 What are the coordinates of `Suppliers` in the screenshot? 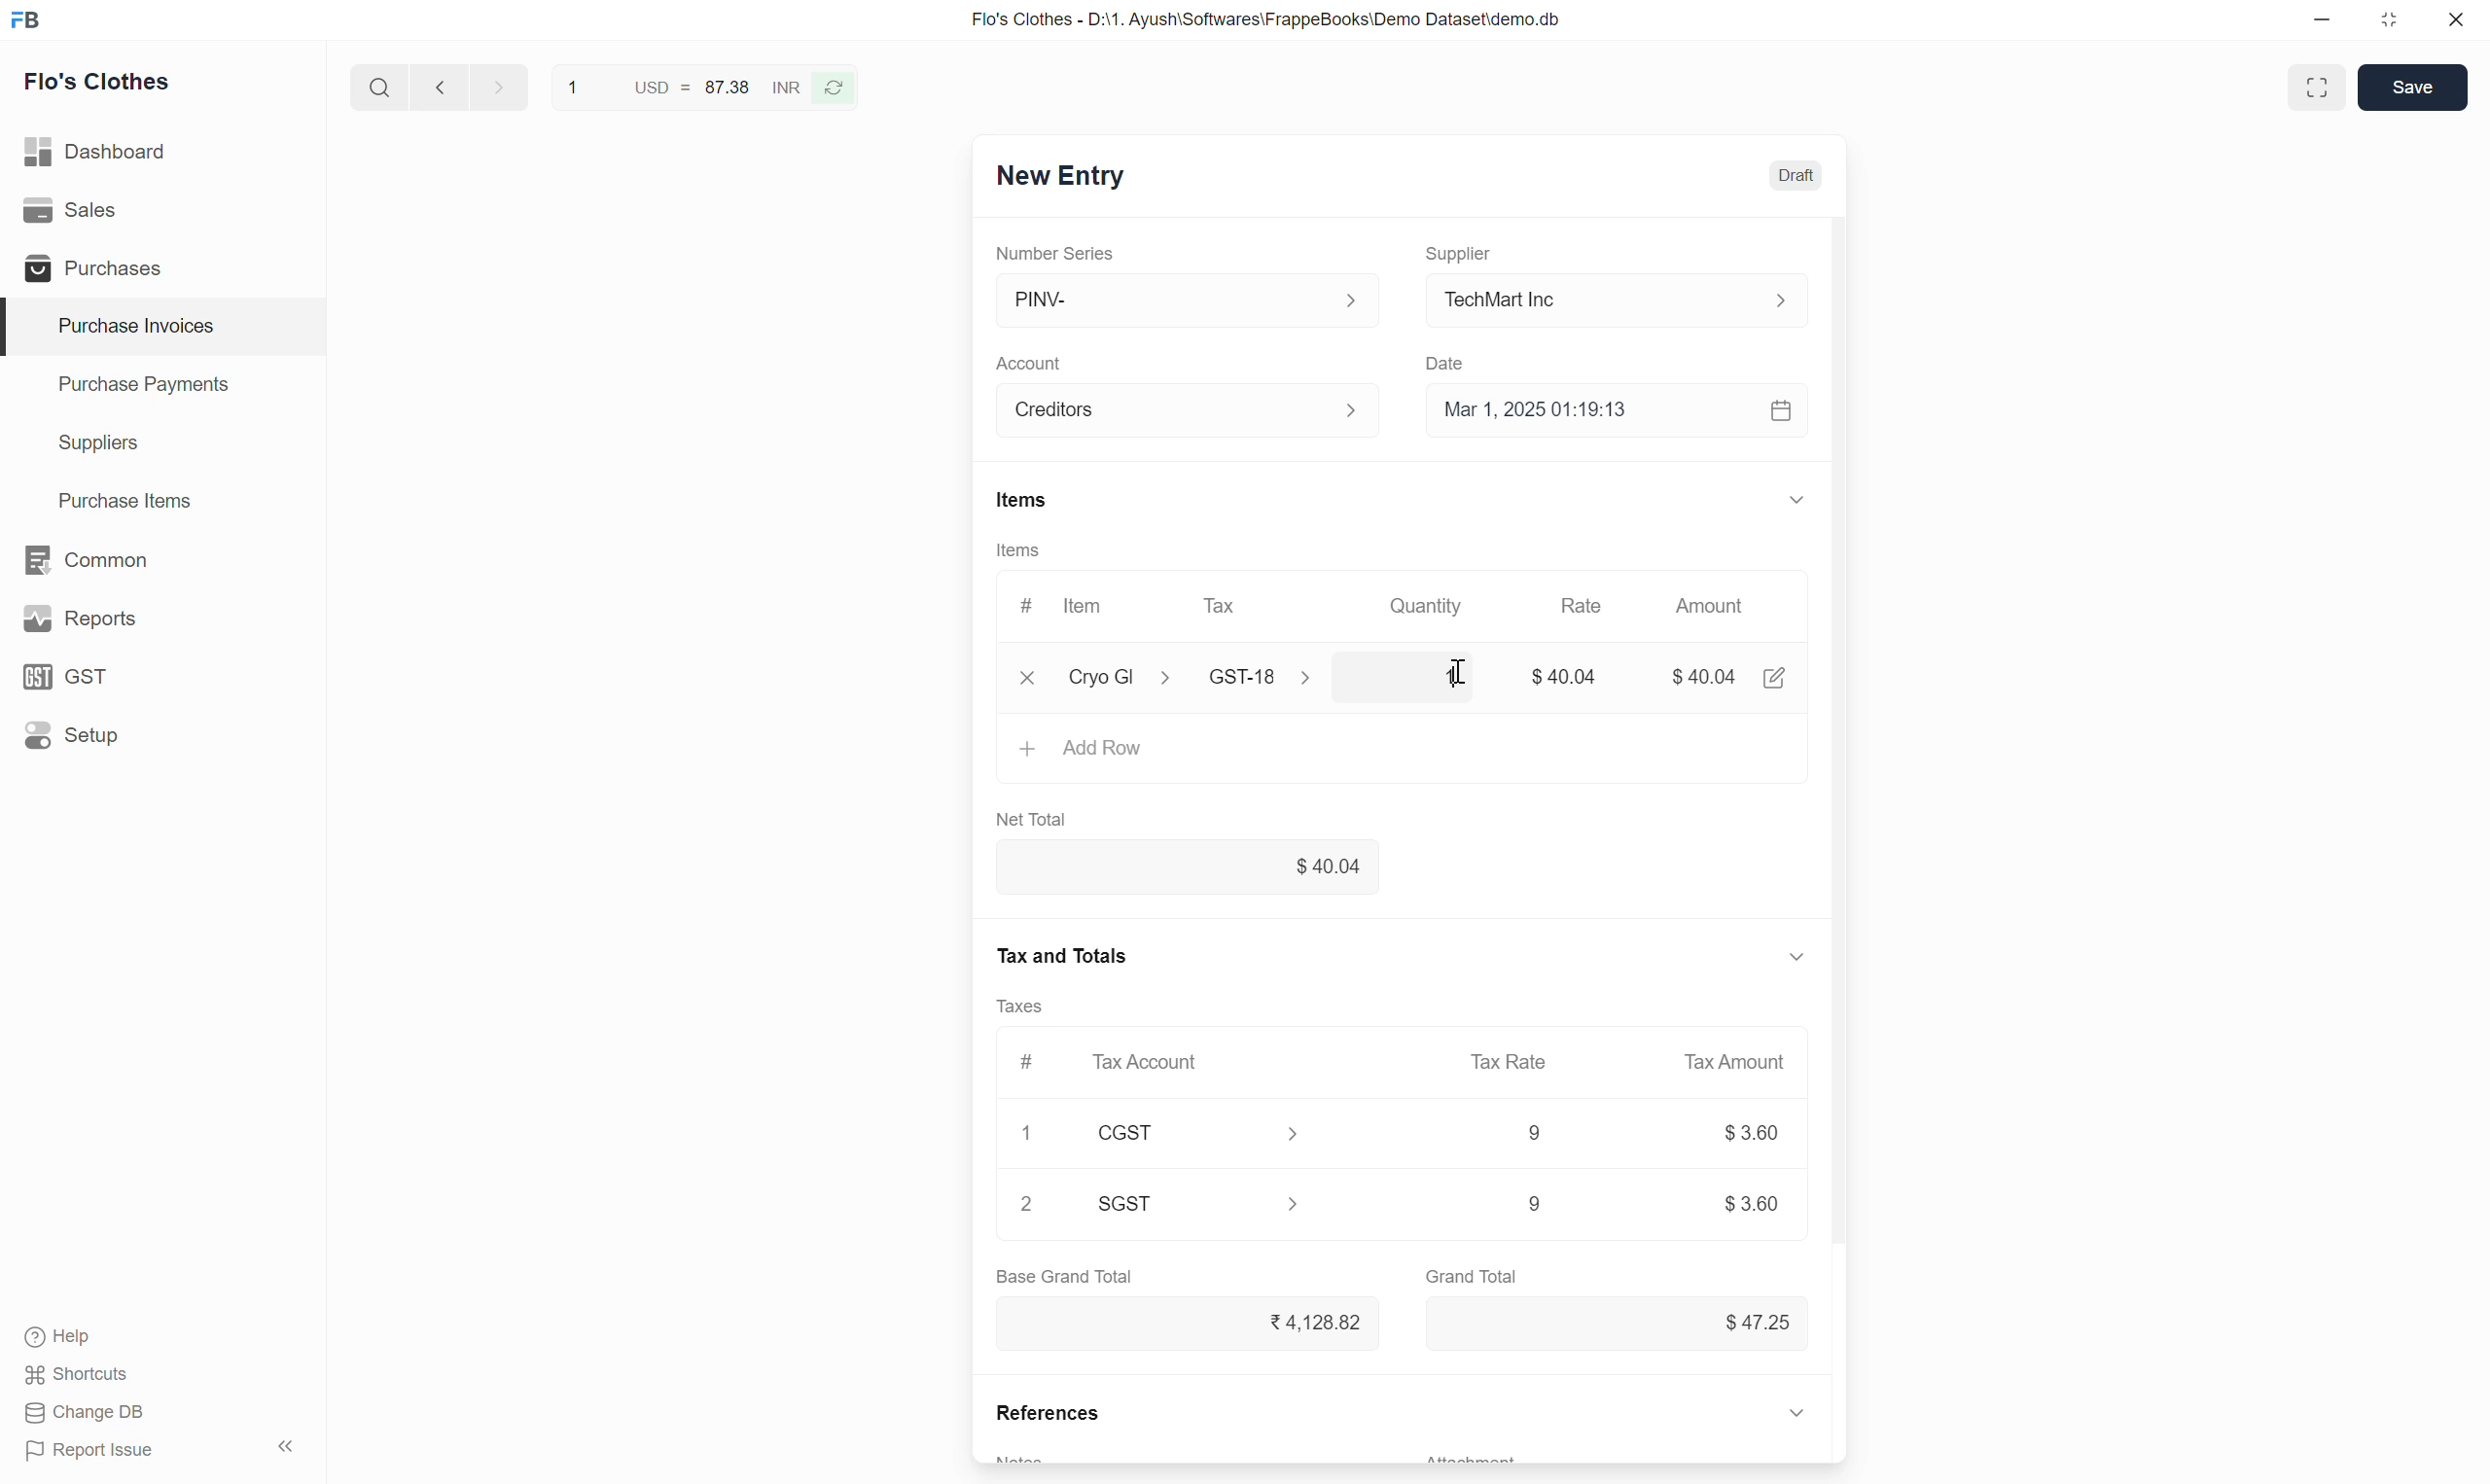 It's located at (84, 444).